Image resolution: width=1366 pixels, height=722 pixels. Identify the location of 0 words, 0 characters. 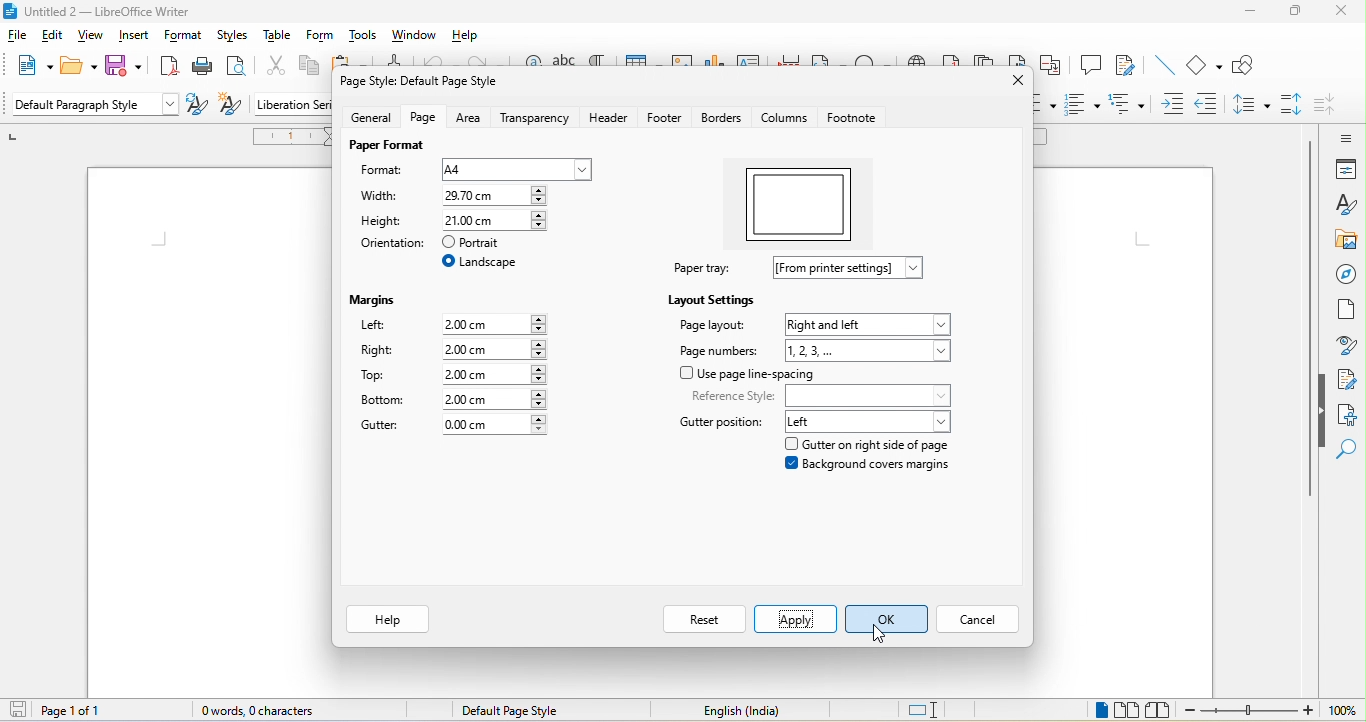
(268, 710).